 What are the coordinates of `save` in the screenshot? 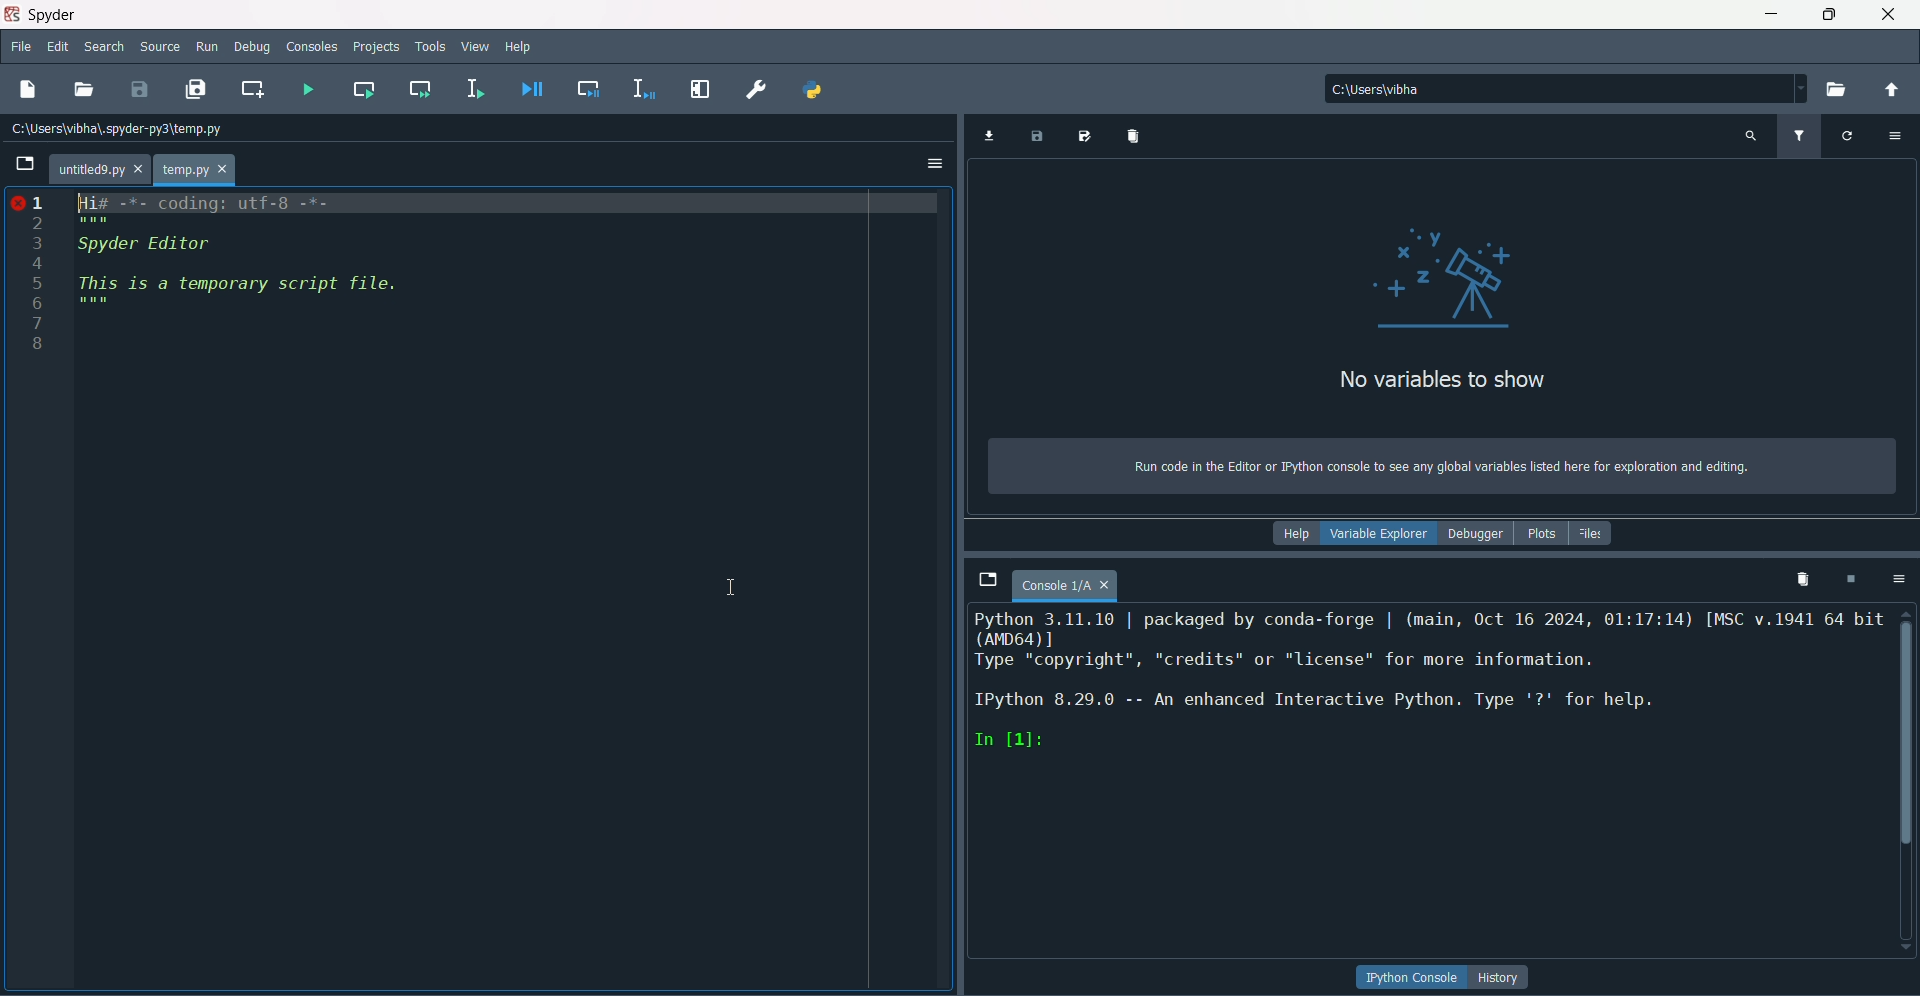 It's located at (140, 88).